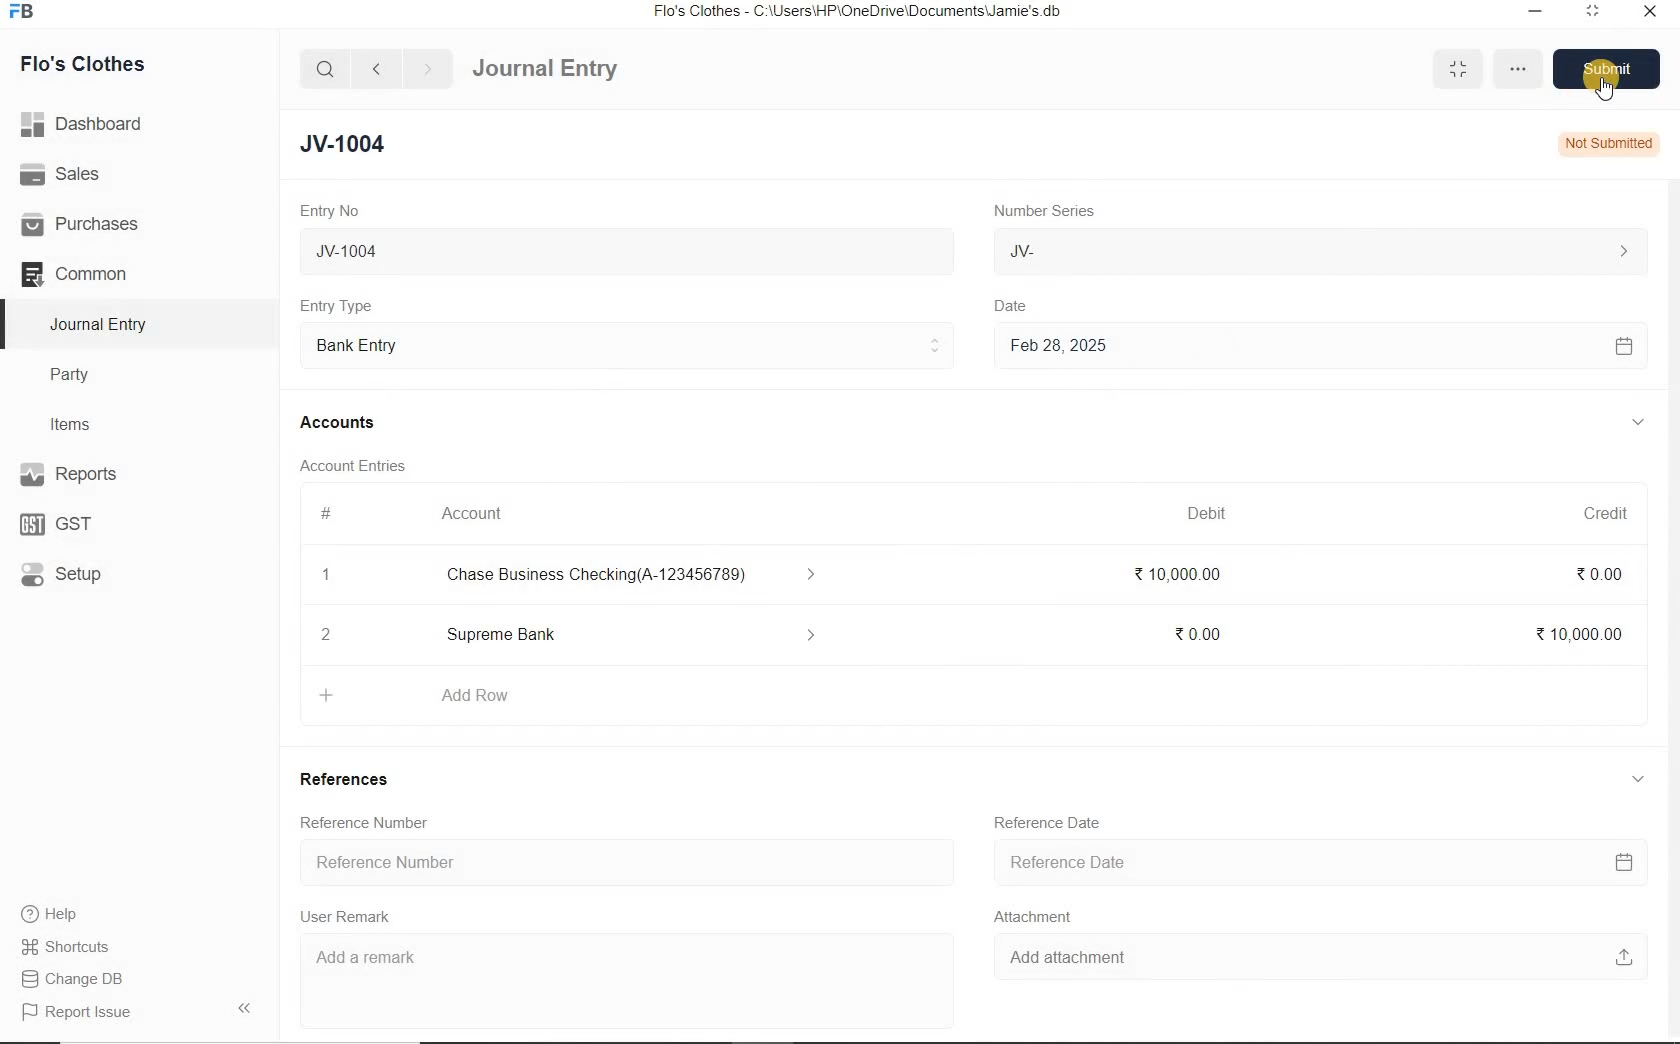 This screenshot has width=1680, height=1044. What do you see at coordinates (581, 66) in the screenshot?
I see `Journal Entry` at bounding box center [581, 66].